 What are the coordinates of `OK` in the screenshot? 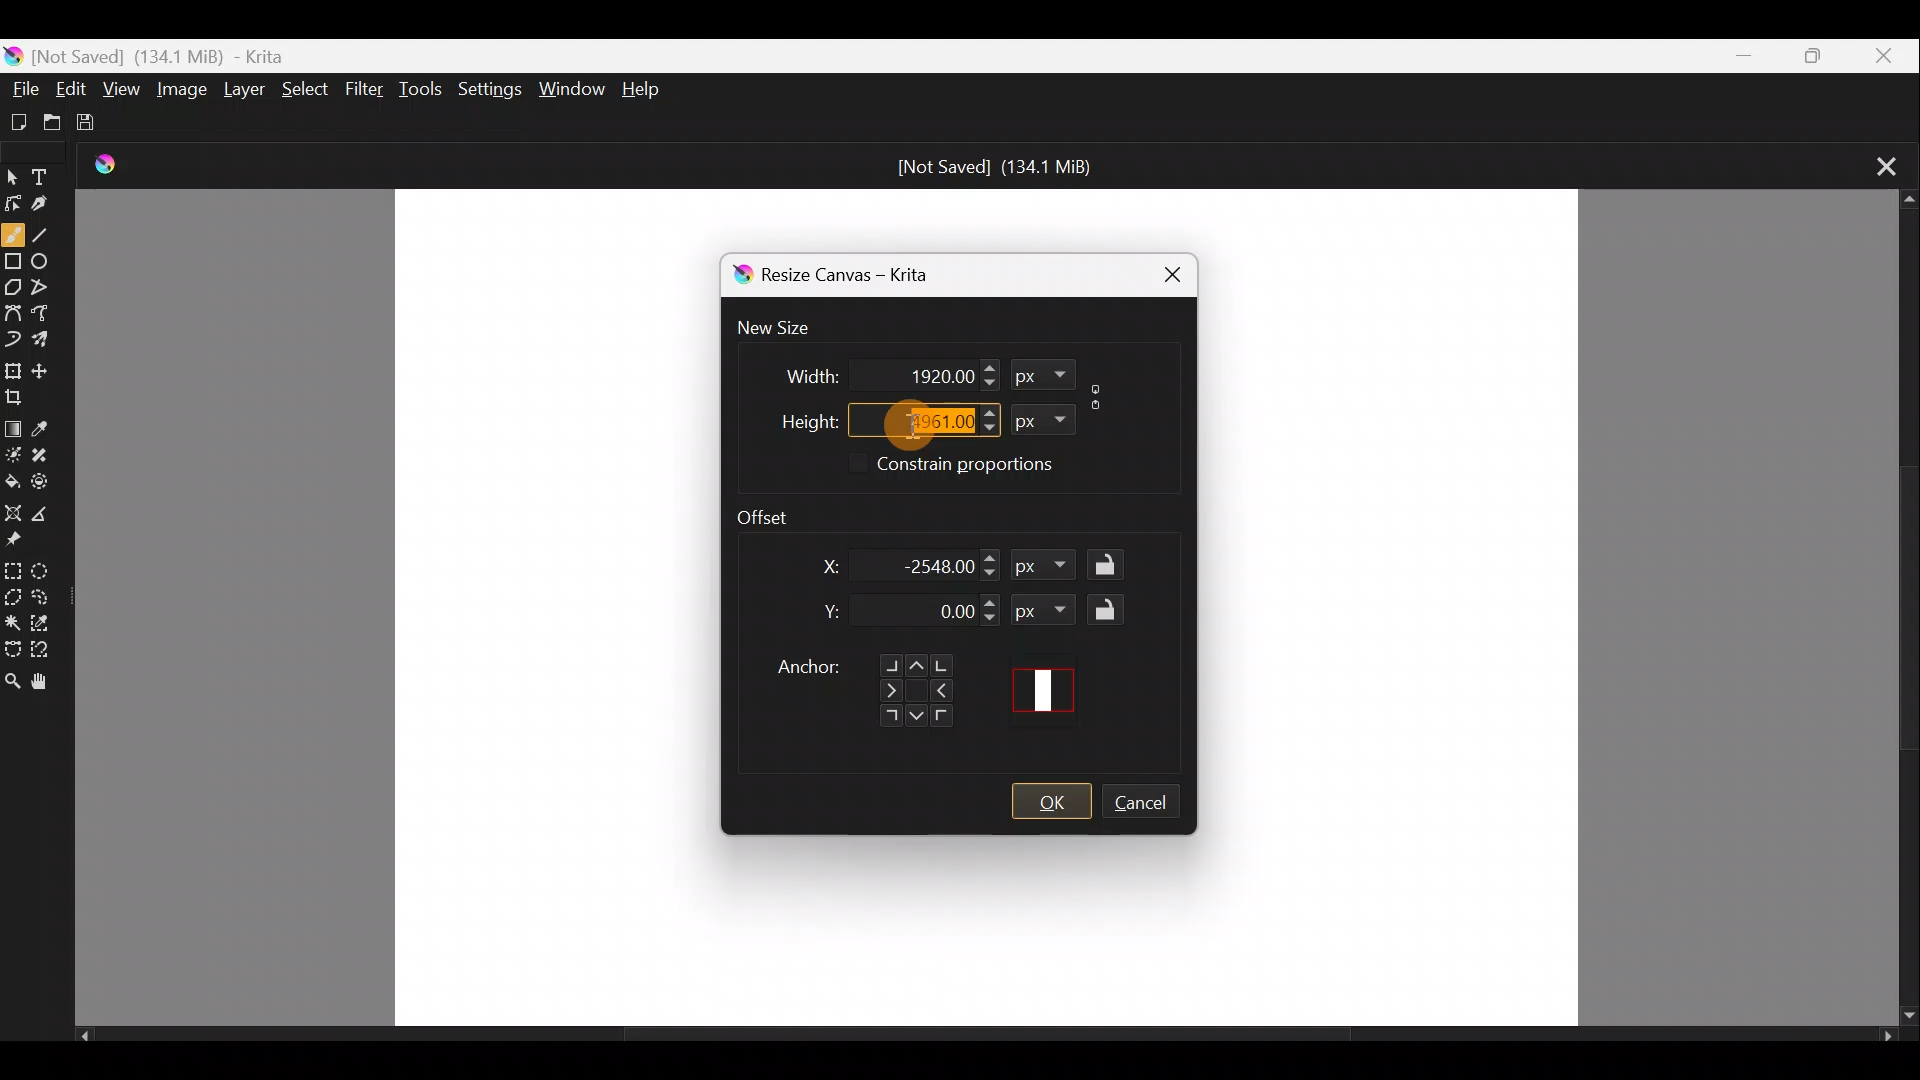 It's located at (1051, 802).